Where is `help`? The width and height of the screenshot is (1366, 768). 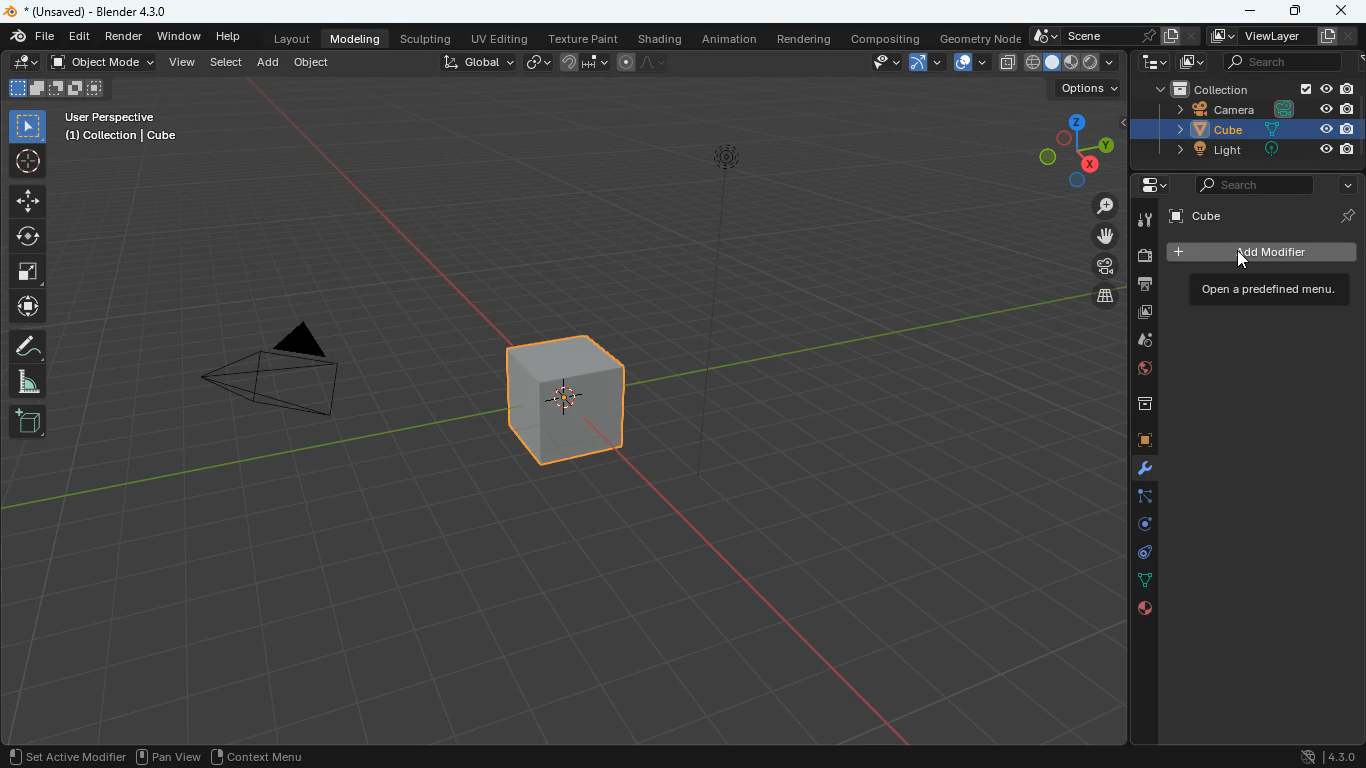 help is located at coordinates (227, 38).